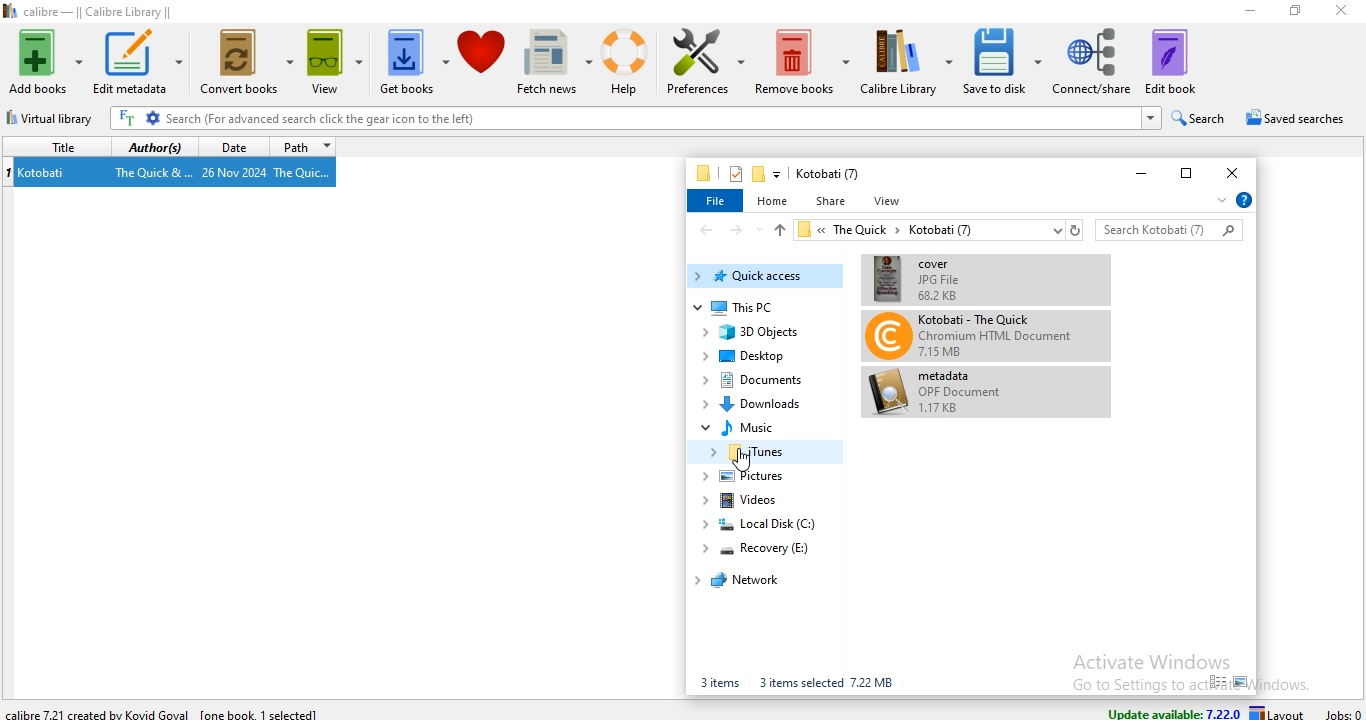  What do you see at coordinates (138, 61) in the screenshot?
I see `edit metadata` at bounding box center [138, 61].